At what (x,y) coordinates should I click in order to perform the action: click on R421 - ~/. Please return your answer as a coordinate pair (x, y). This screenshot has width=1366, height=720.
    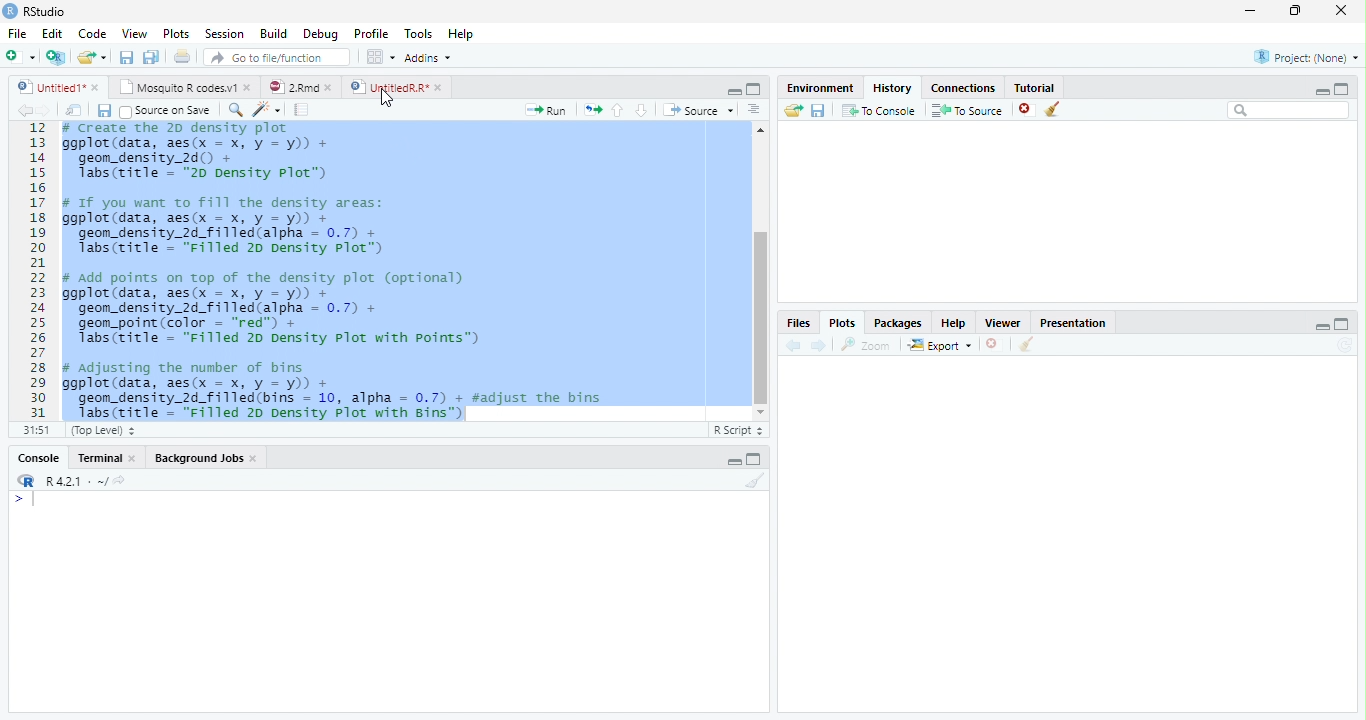
    Looking at the image, I should click on (70, 481).